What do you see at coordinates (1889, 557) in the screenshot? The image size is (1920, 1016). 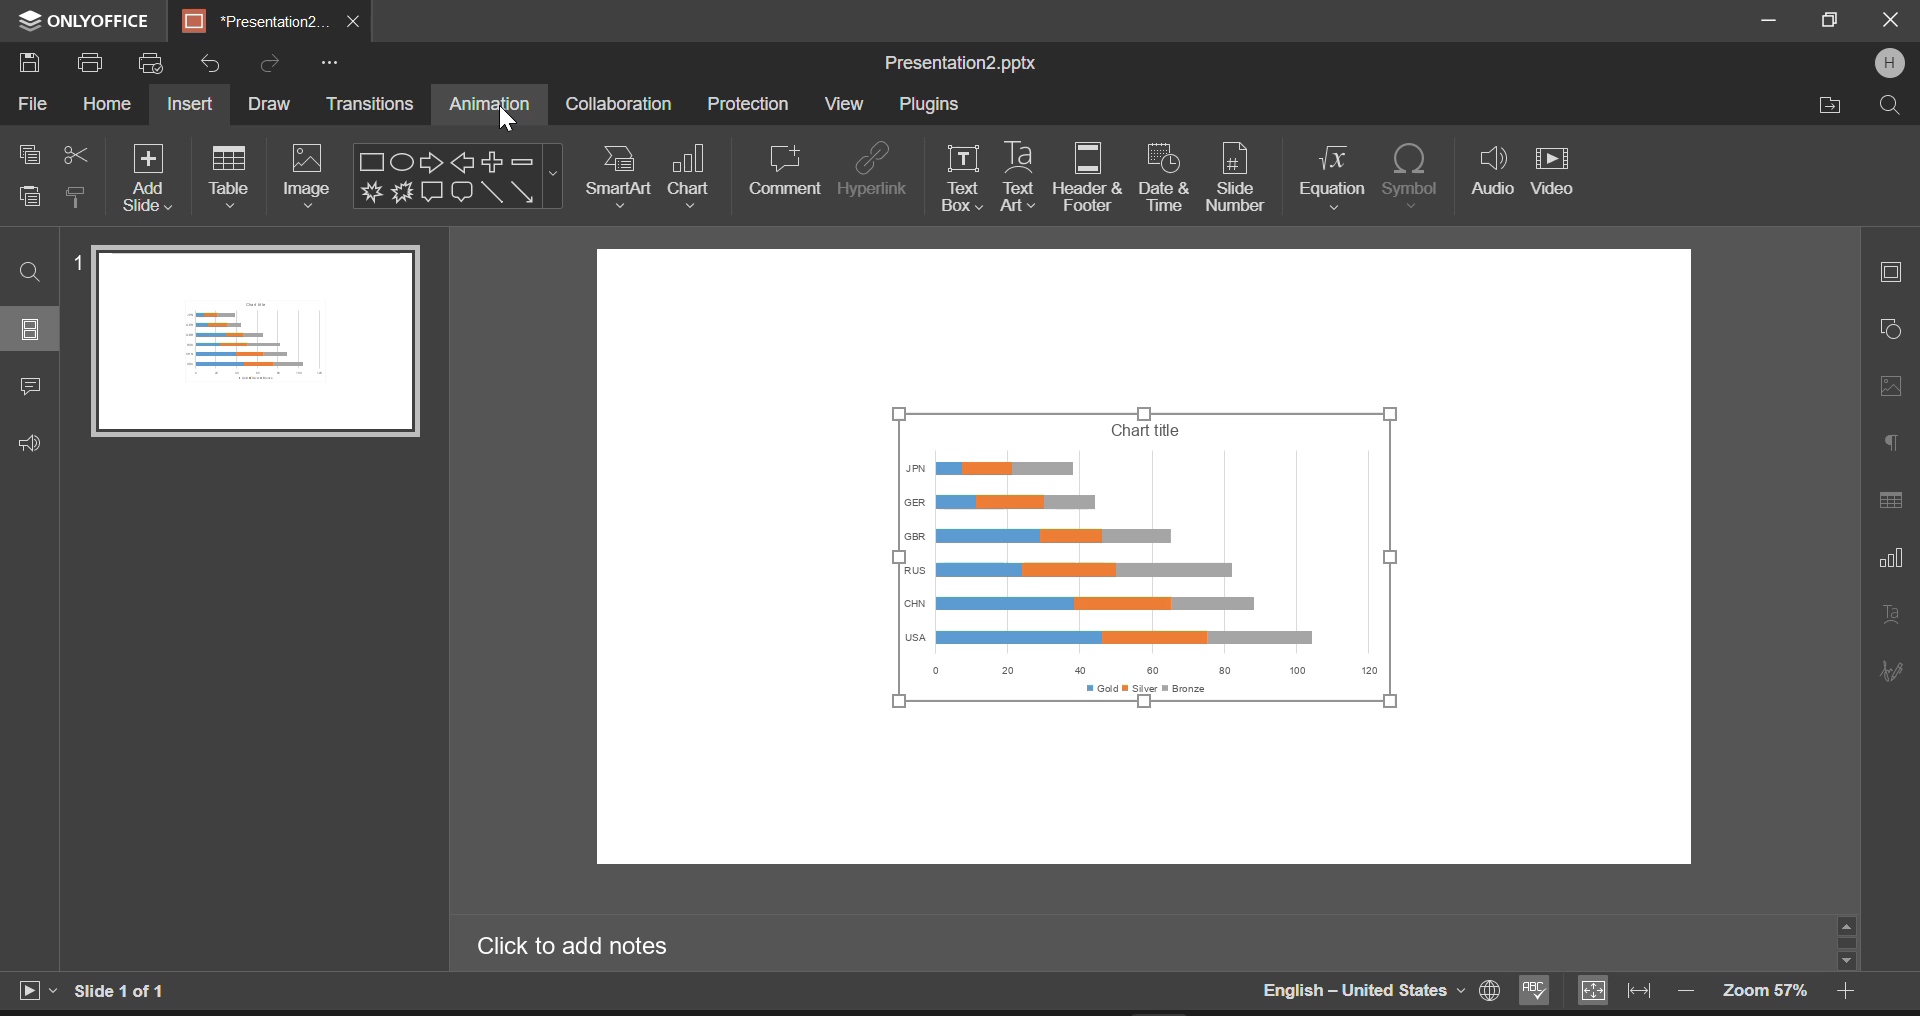 I see `Chart Settings` at bounding box center [1889, 557].